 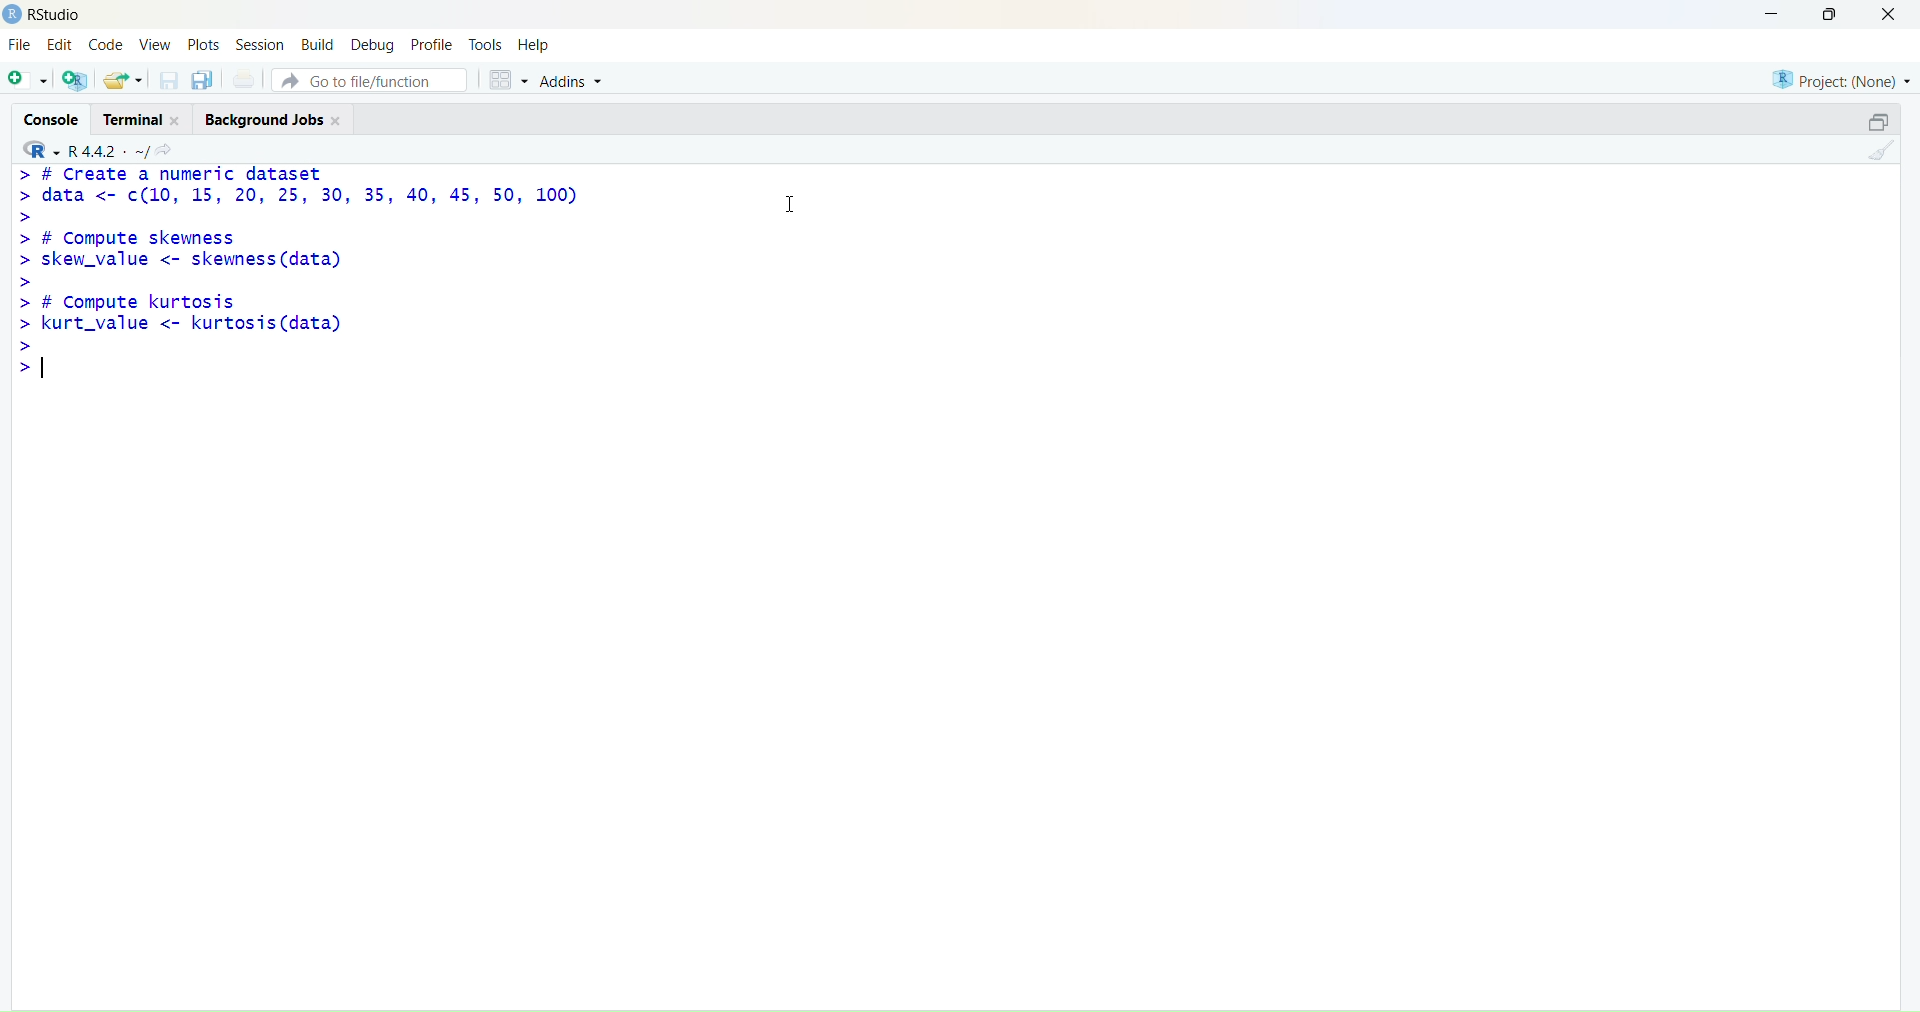 I want to click on File, so click(x=21, y=46).